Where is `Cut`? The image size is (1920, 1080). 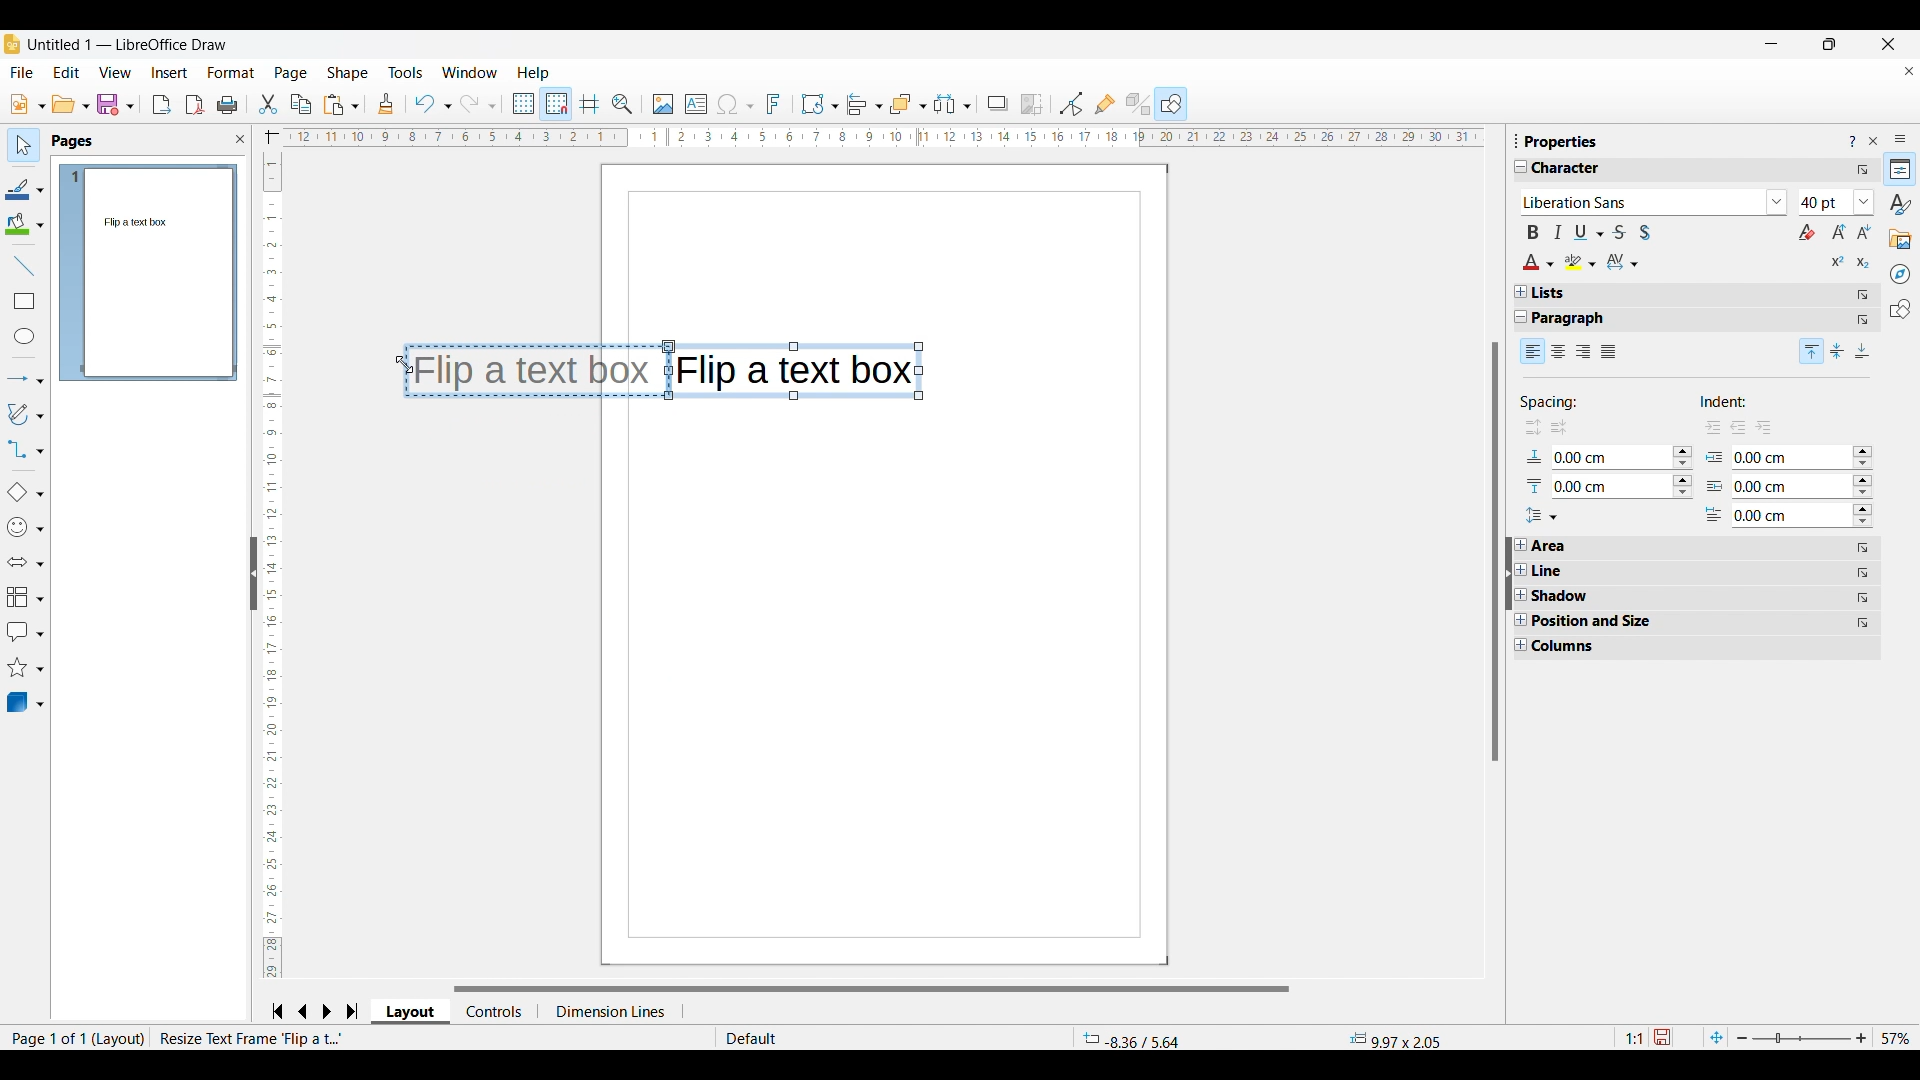
Cut is located at coordinates (269, 105).